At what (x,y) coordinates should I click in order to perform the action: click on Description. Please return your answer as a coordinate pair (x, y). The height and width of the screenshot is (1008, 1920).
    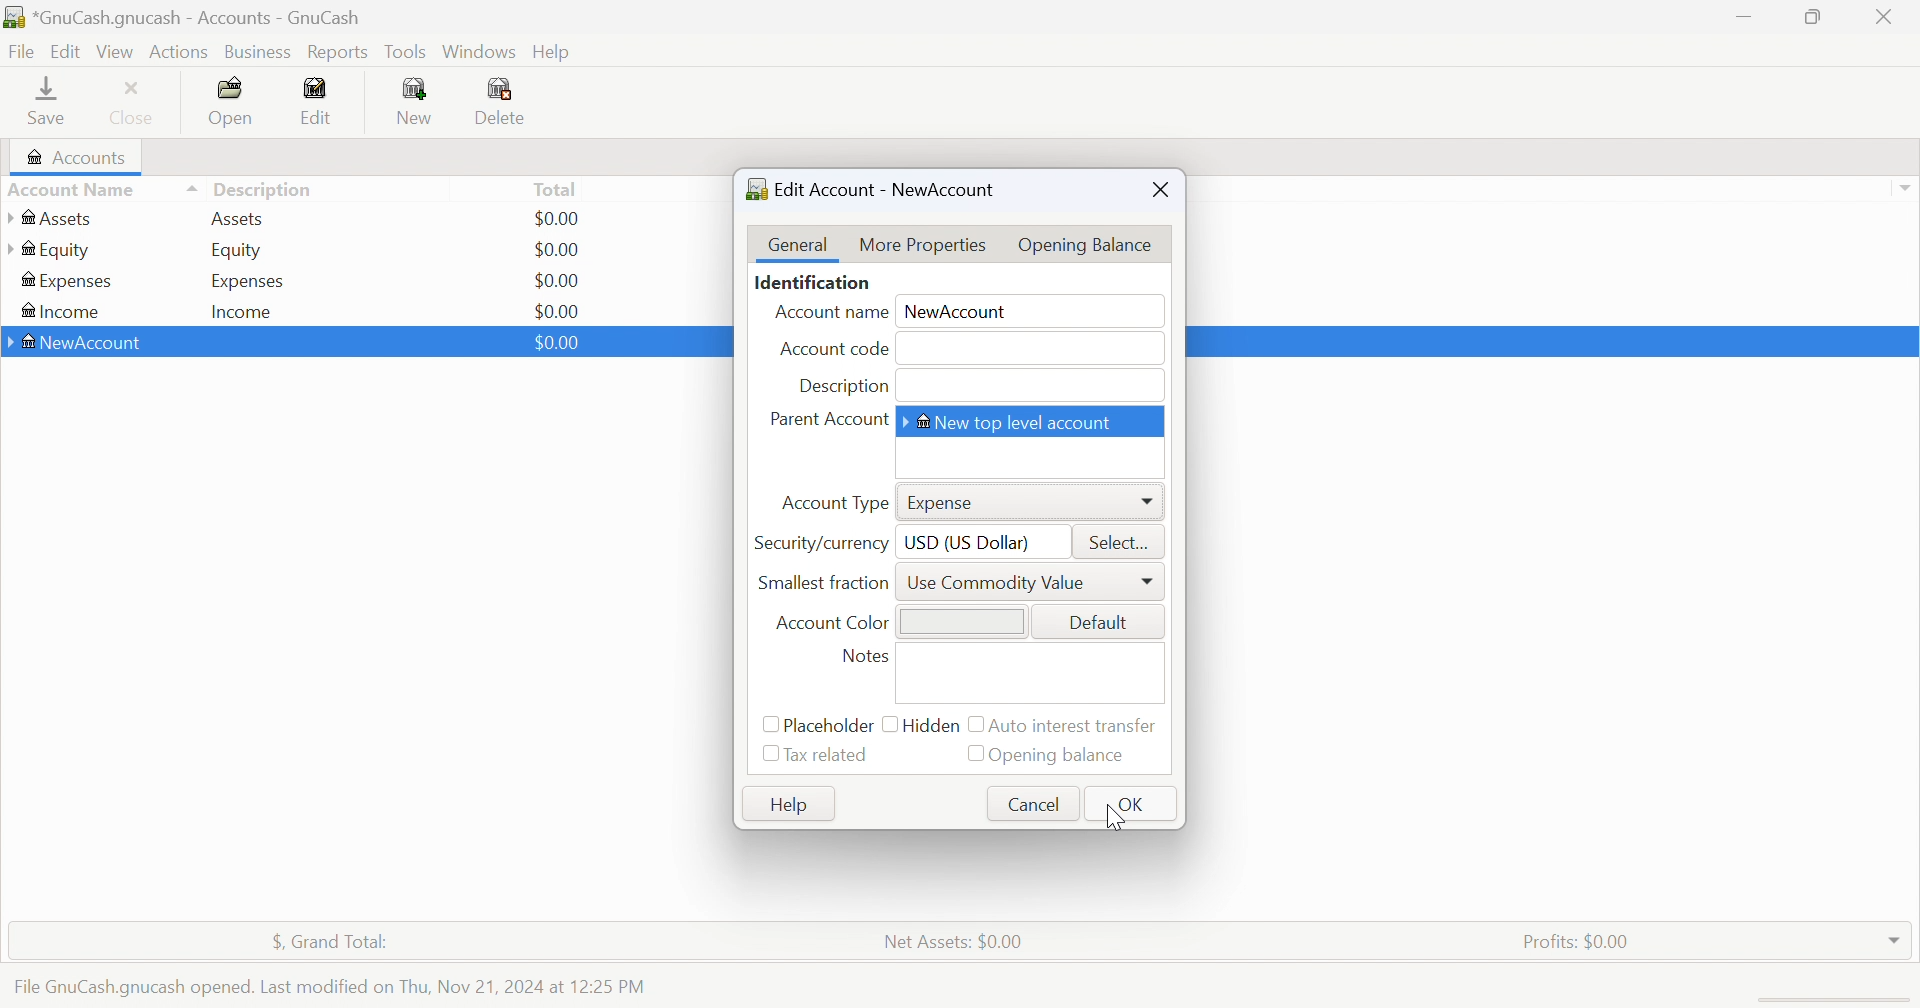
    Looking at the image, I should click on (264, 190).